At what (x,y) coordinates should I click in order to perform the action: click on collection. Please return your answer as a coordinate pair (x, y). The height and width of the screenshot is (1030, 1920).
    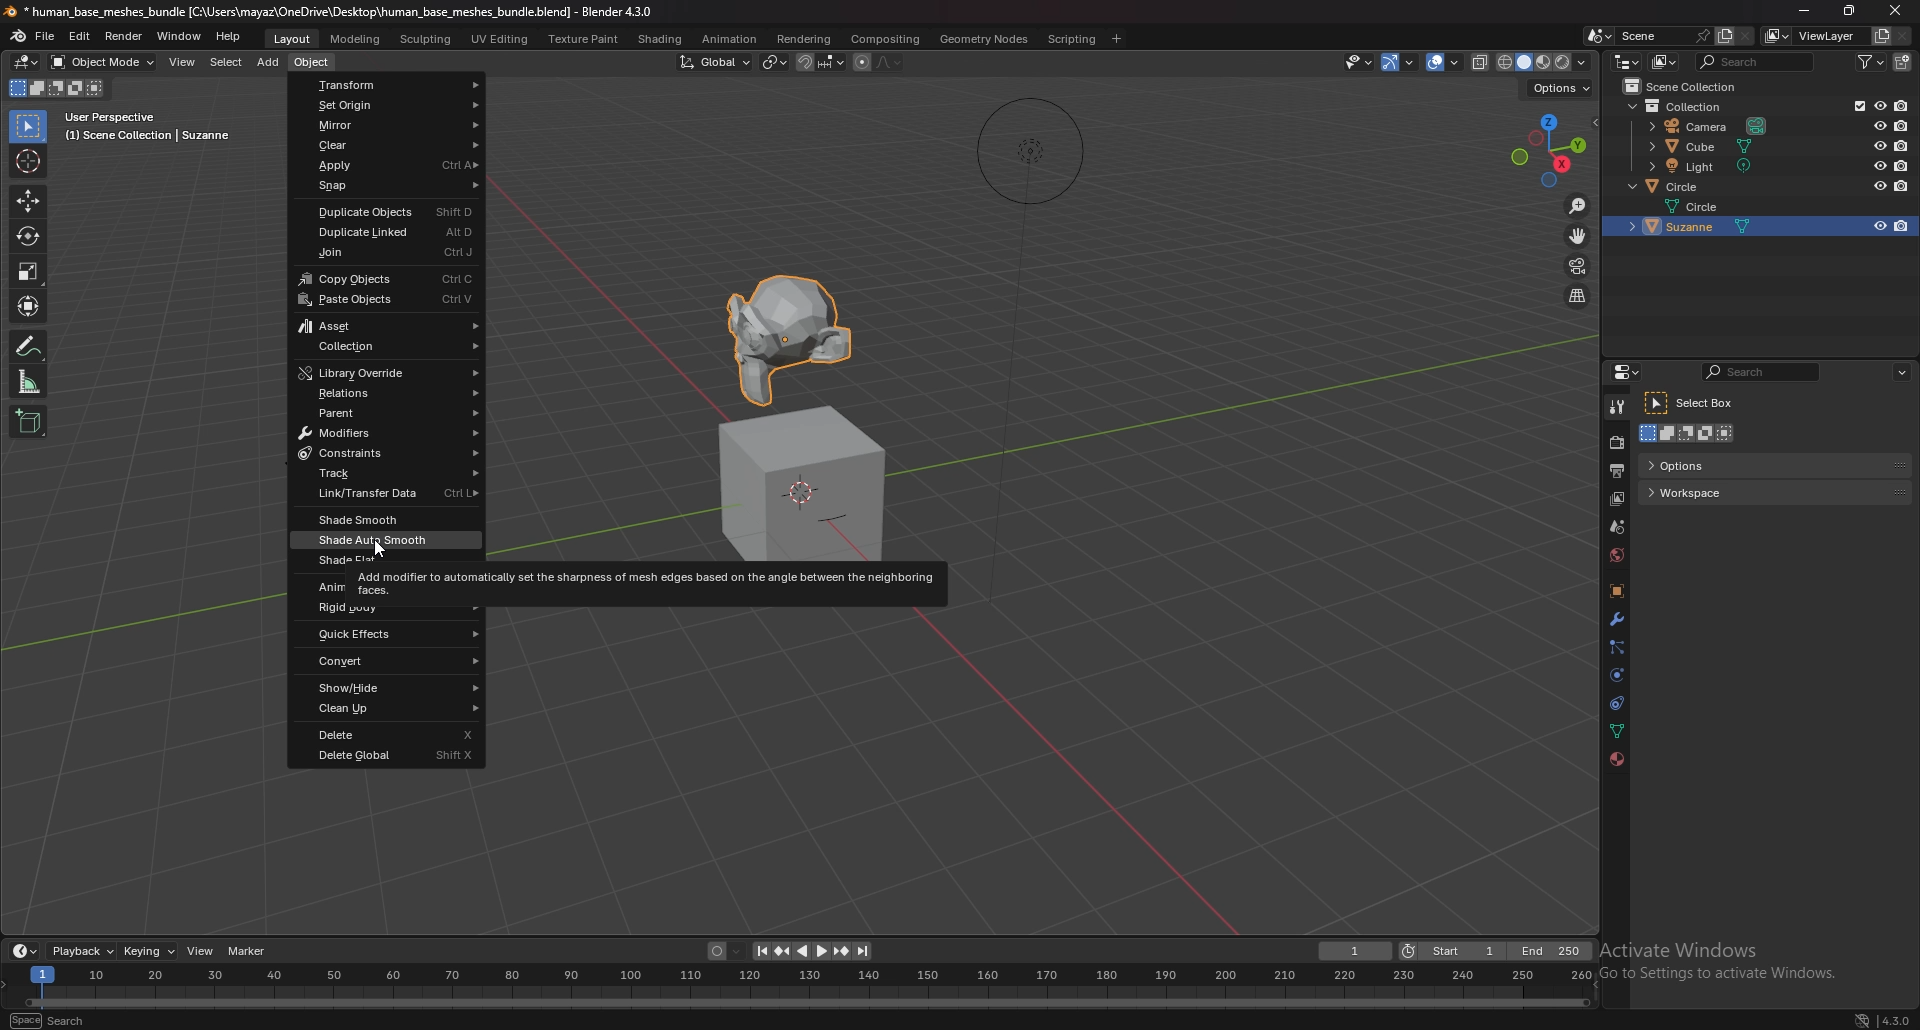
    Looking at the image, I should click on (1680, 107).